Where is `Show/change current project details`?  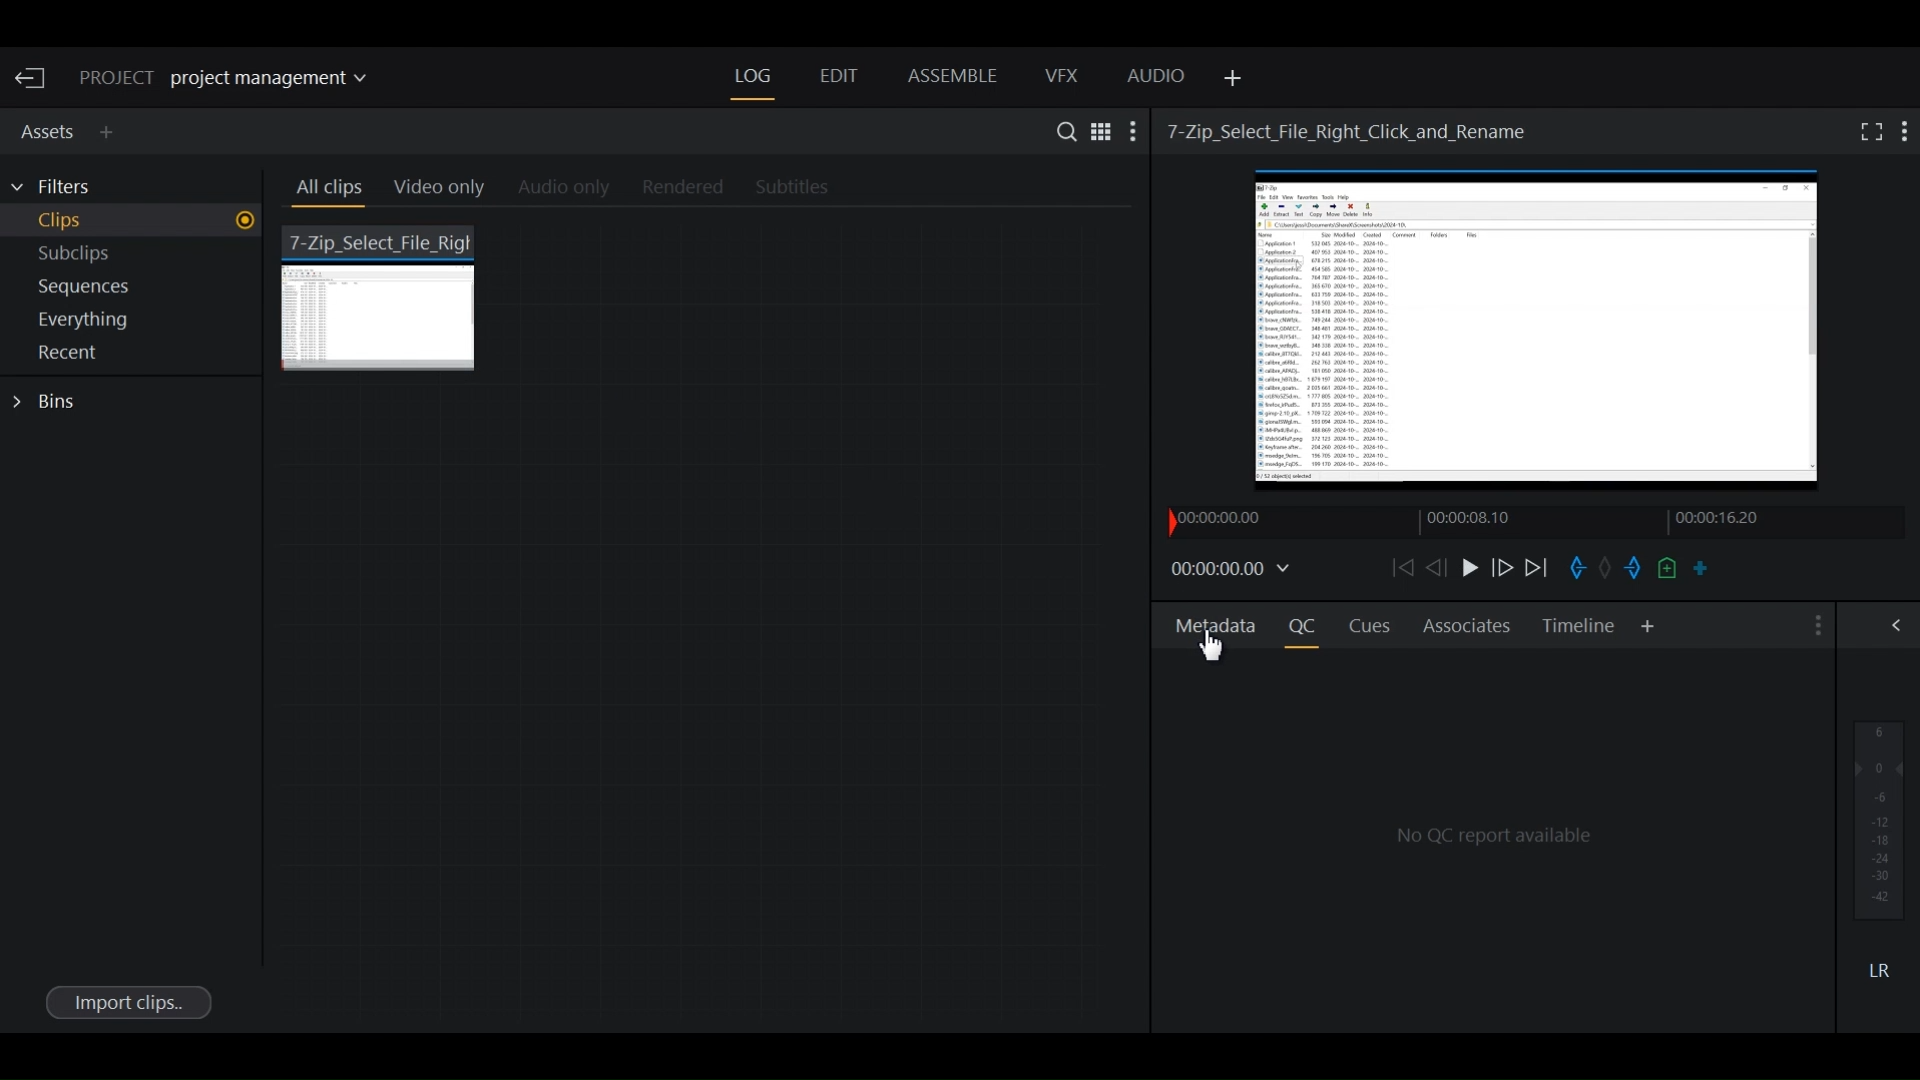
Show/change current project details is located at coordinates (238, 79).